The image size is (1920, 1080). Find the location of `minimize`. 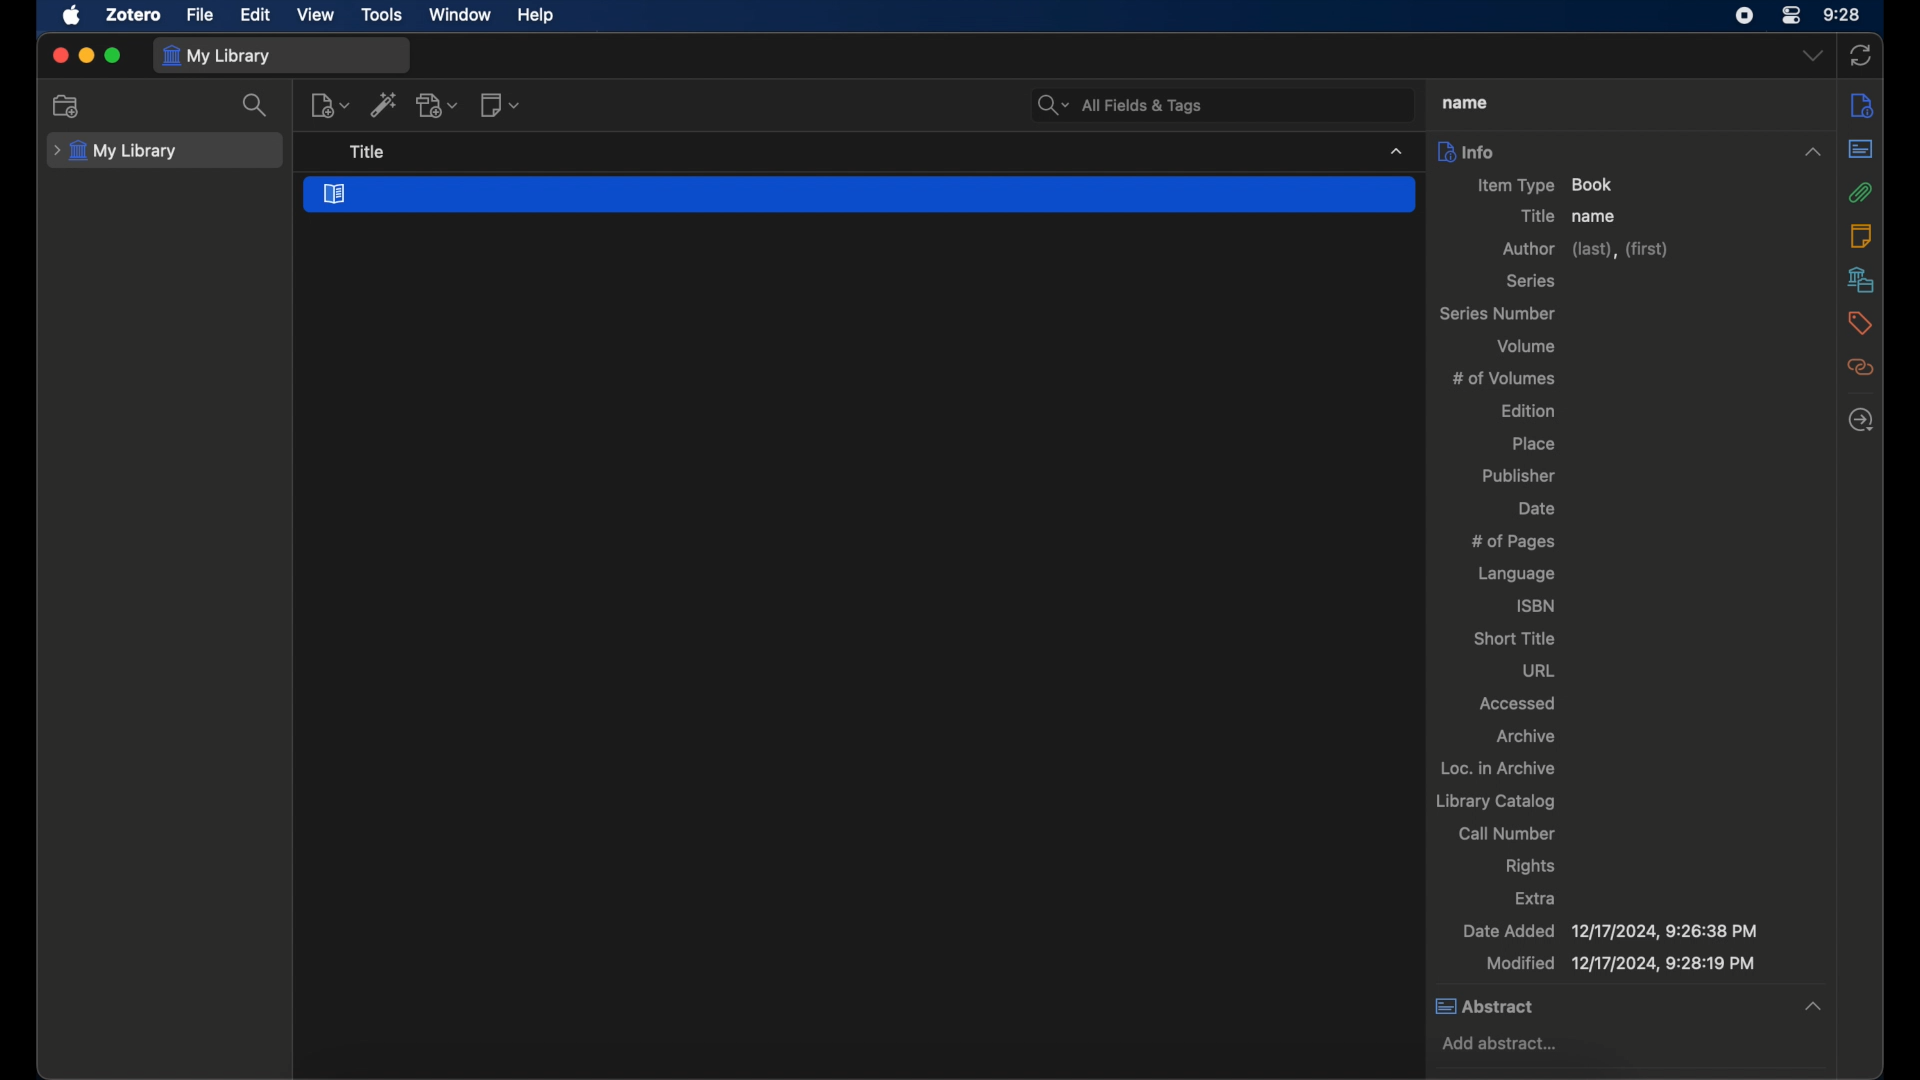

minimize is located at coordinates (86, 55).